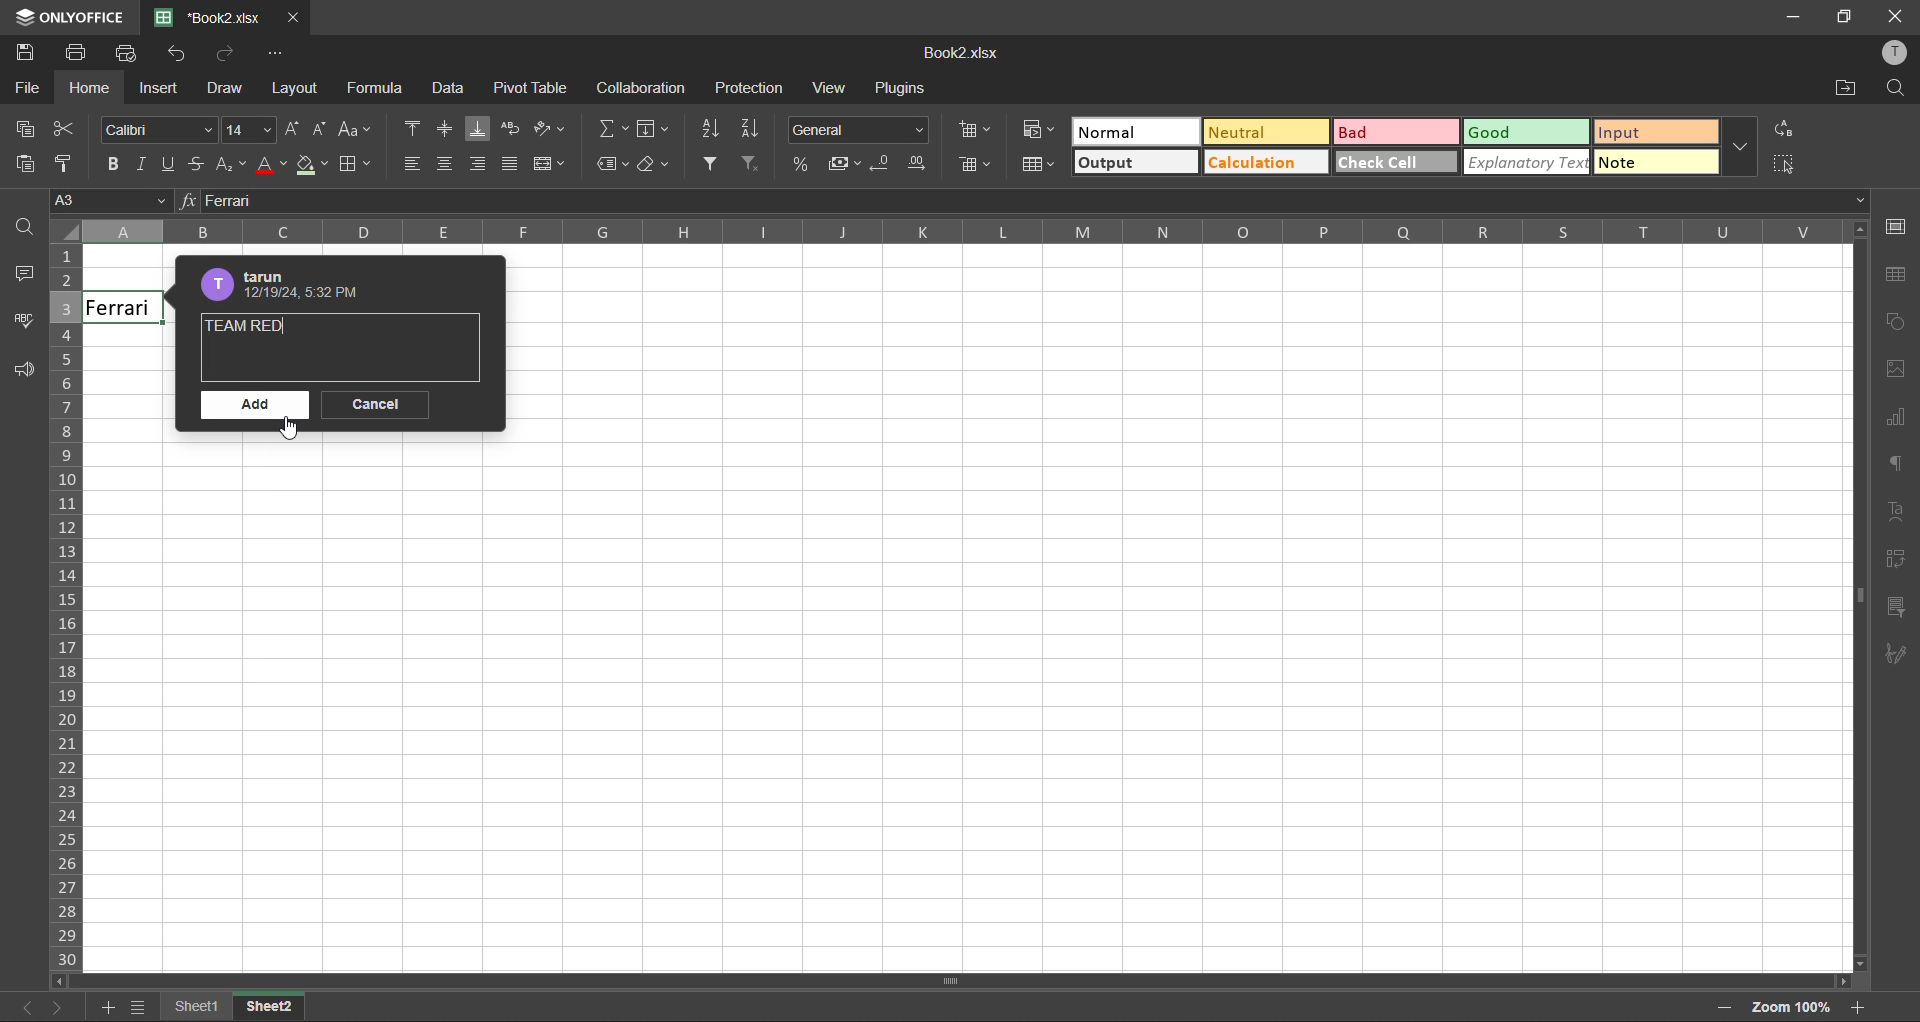 This screenshot has height=1022, width=1920. Describe the element at coordinates (935, 978) in the screenshot. I see `Vertical Scrollbar` at that location.